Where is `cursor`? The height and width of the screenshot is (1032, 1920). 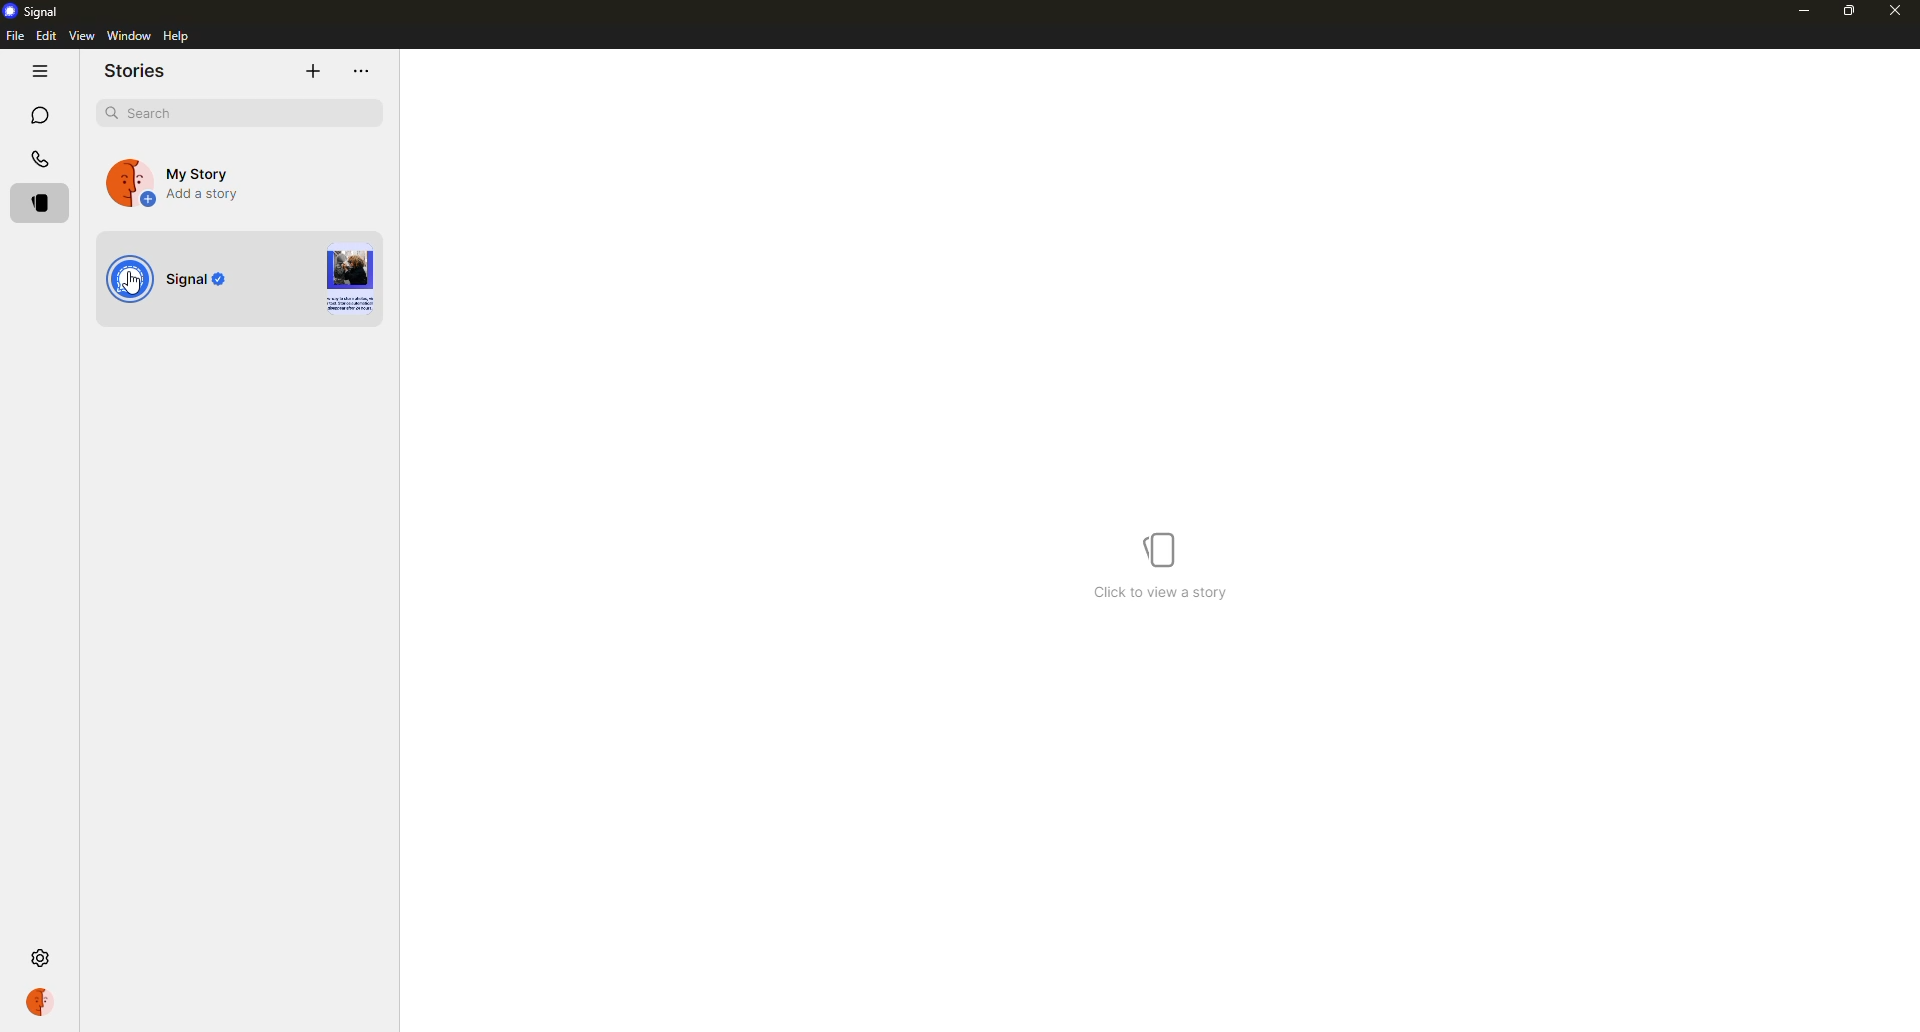 cursor is located at coordinates (133, 282).